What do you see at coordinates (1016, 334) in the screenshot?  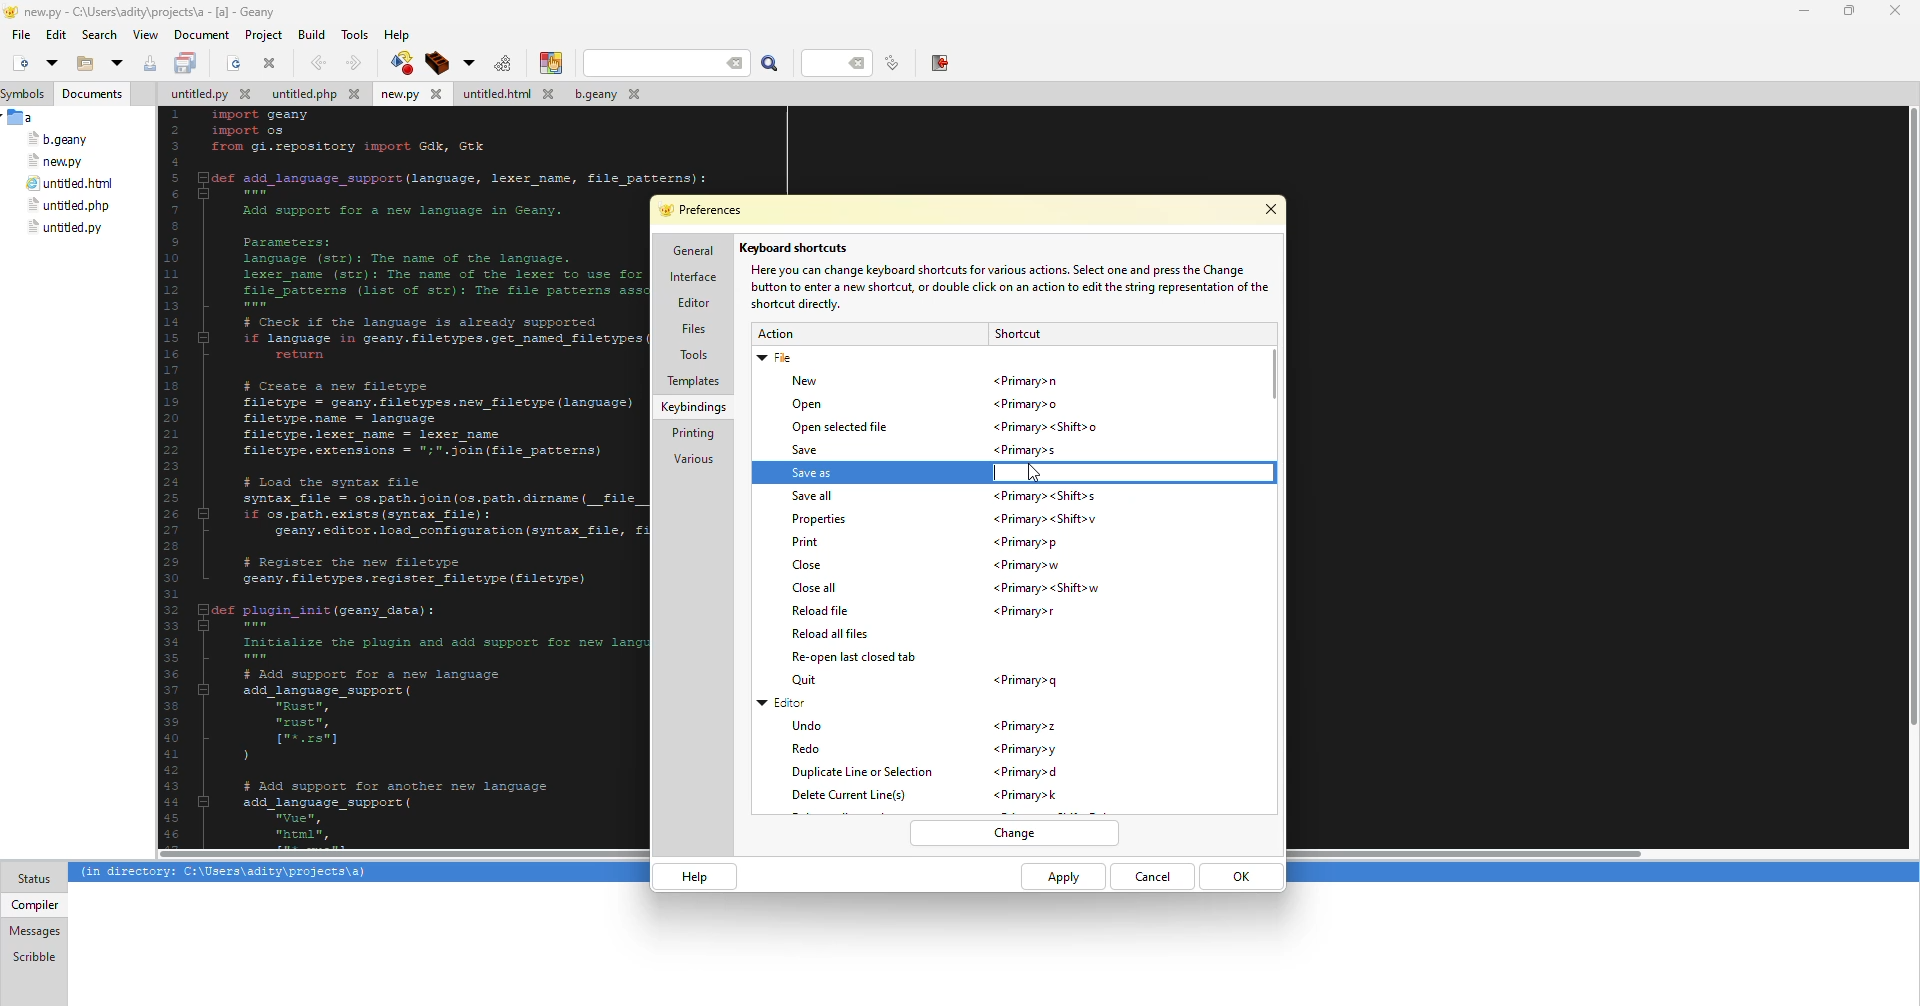 I see `shortcut` at bounding box center [1016, 334].